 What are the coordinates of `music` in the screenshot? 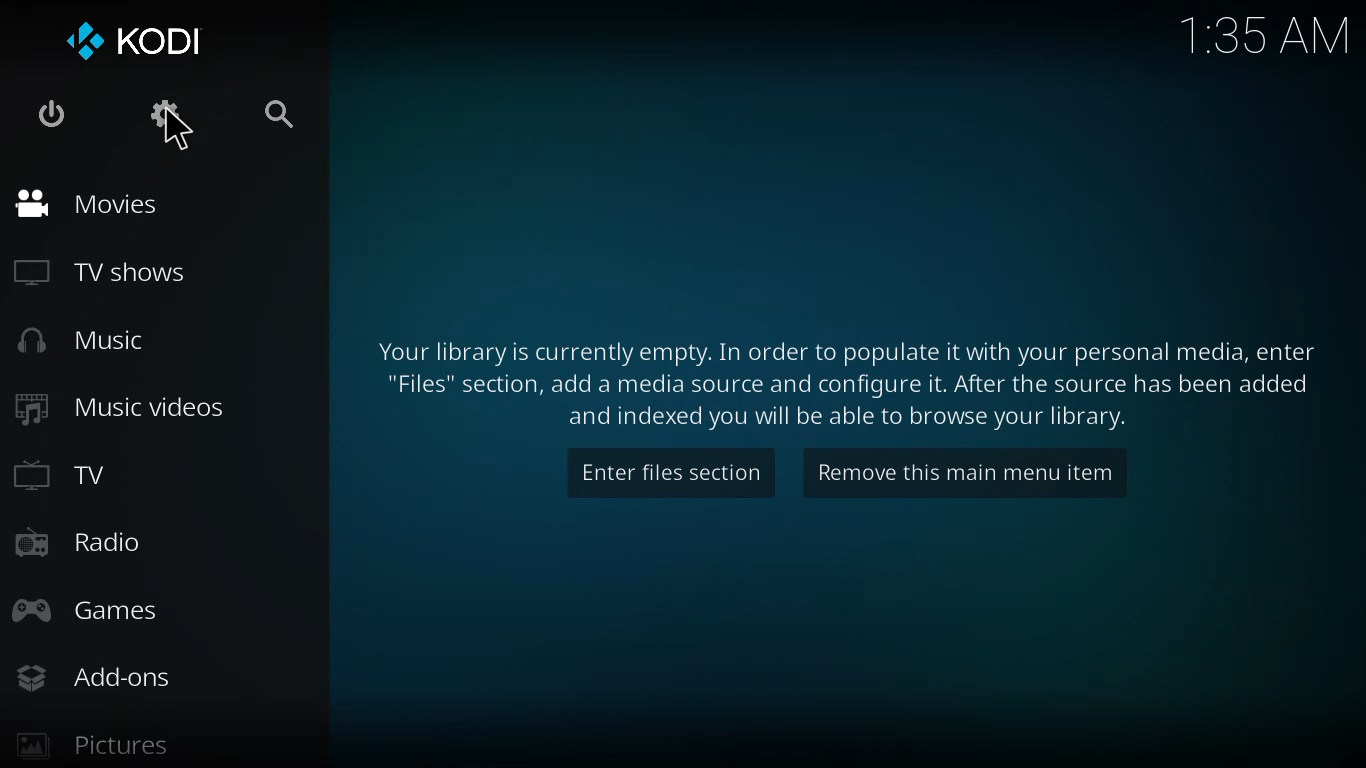 It's located at (74, 342).